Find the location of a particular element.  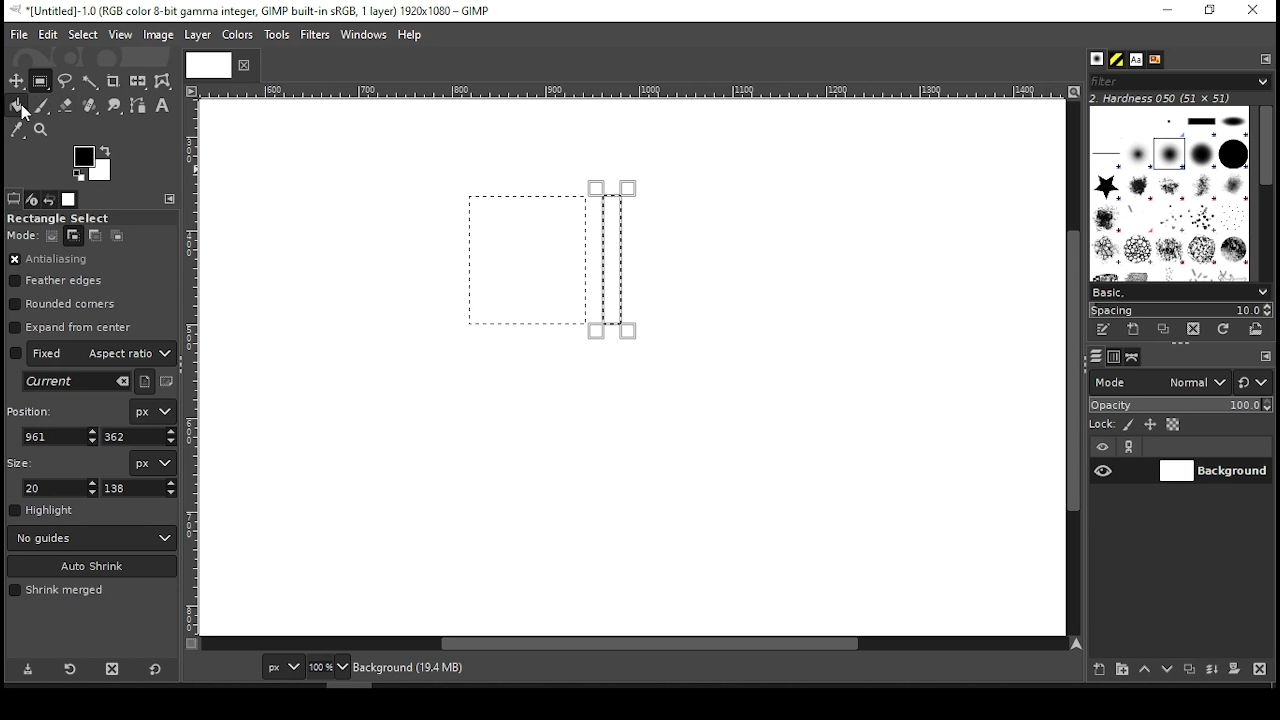

shrink merged is located at coordinates (56, 590).